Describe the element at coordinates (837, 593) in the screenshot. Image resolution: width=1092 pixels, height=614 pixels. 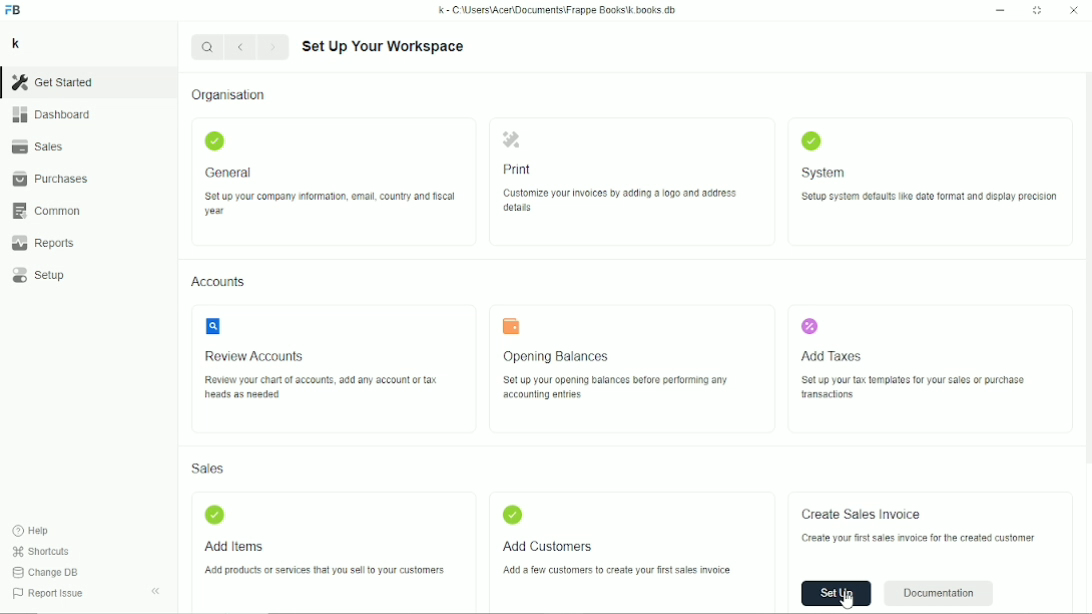
I see `Set up` at that location.